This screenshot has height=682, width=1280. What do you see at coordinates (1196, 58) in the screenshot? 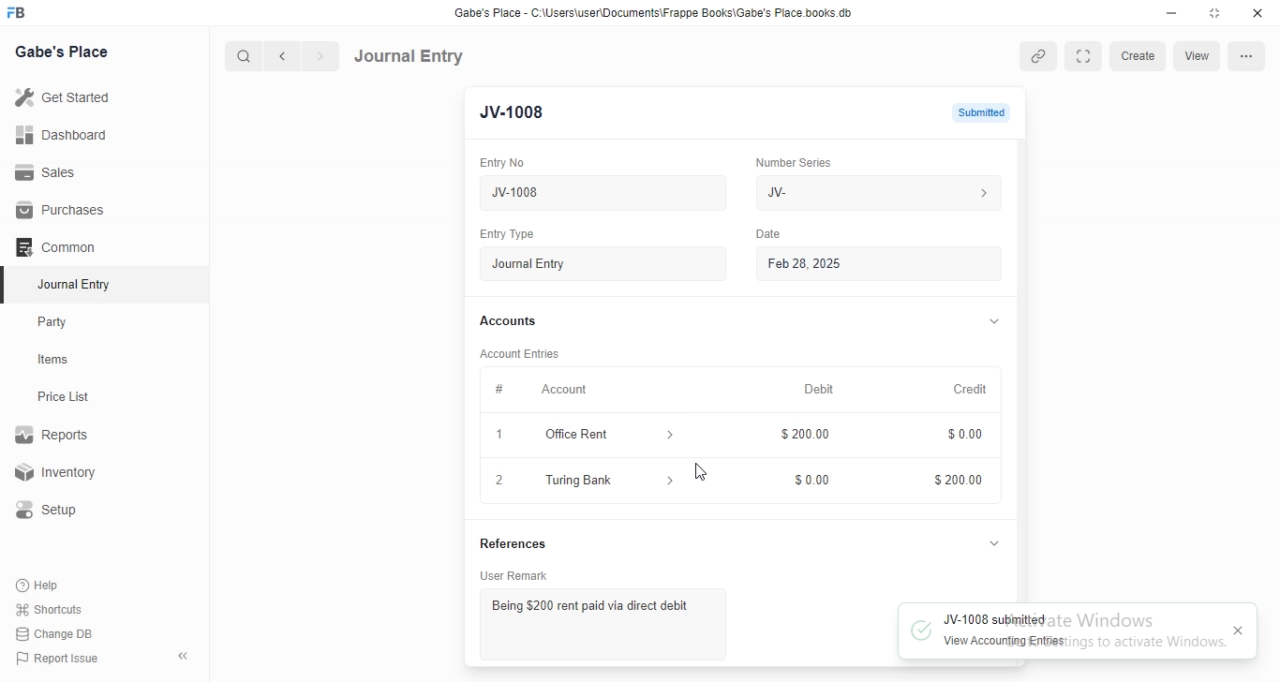
I see `view` at bounding box center [1196, 58].